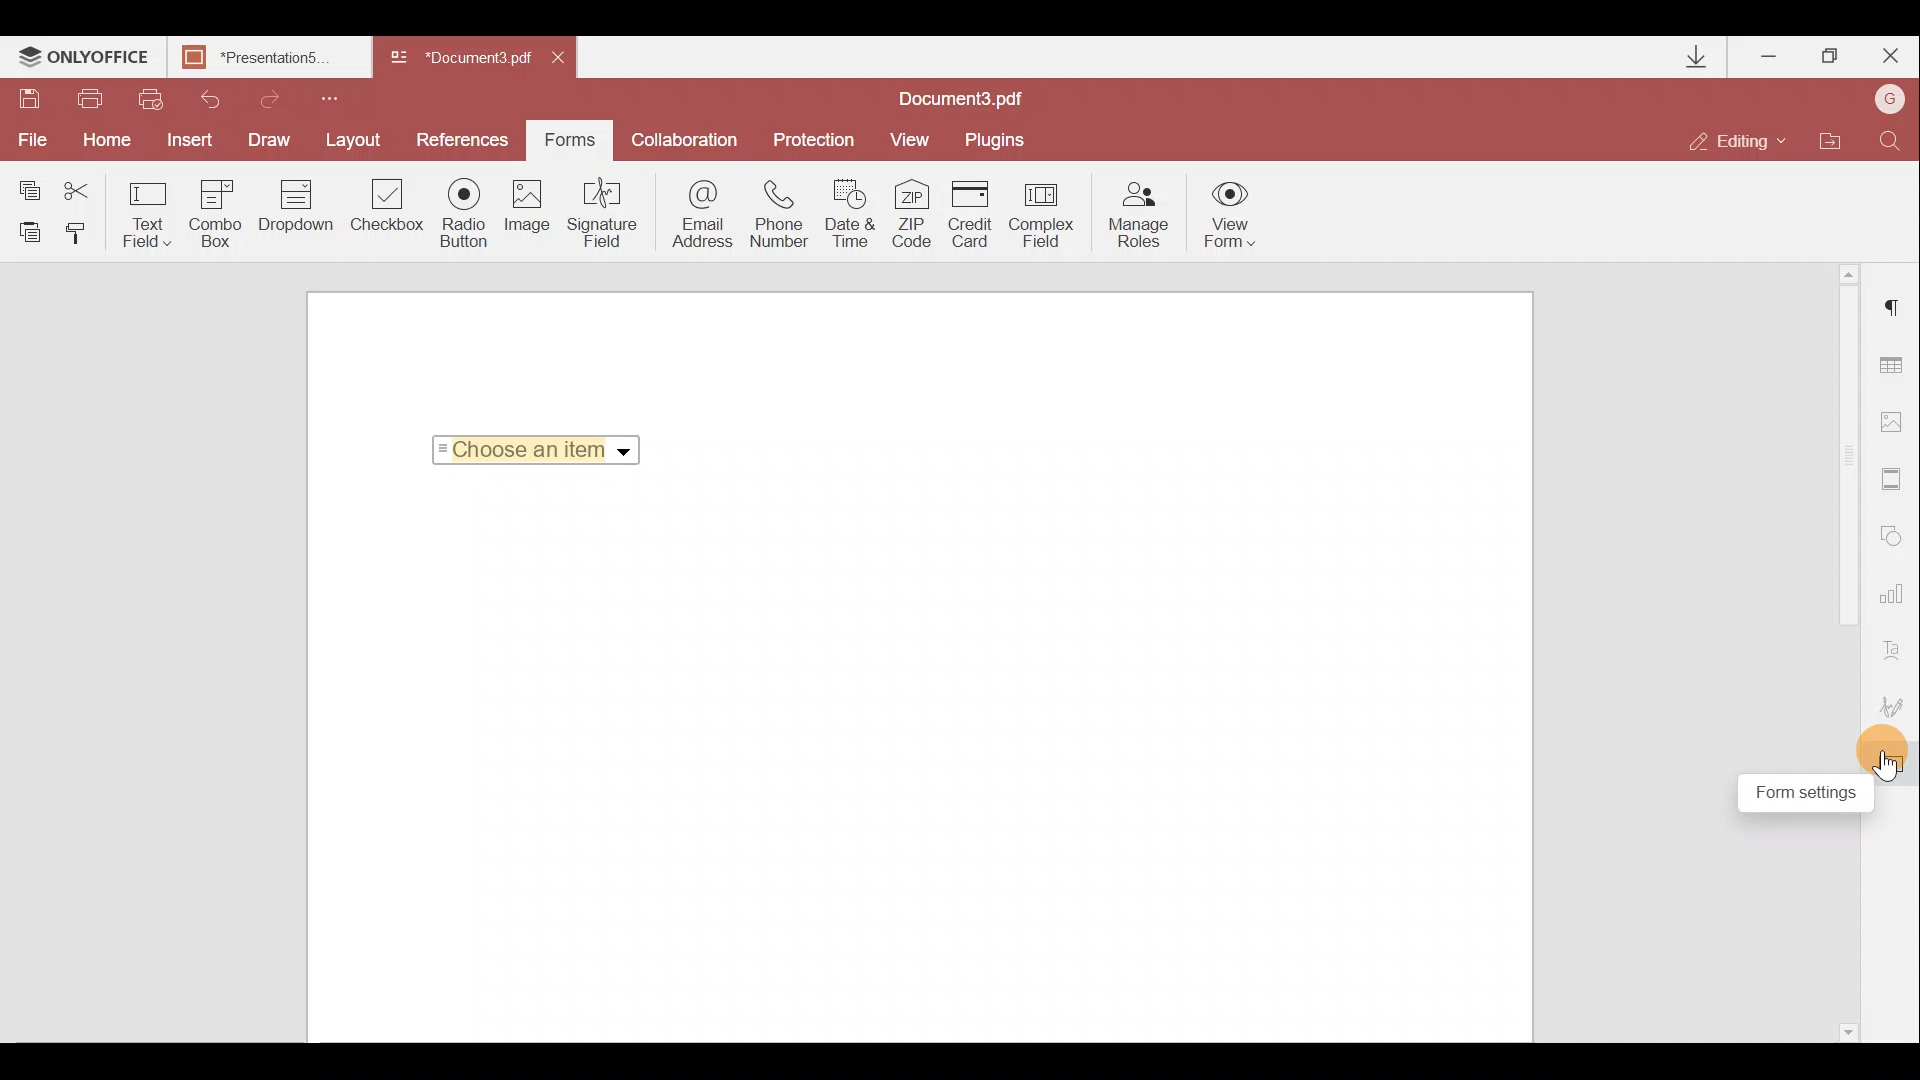 The height and width of the screenshot is (1080, 1920). I want to click on Undo, so click(202, 96).